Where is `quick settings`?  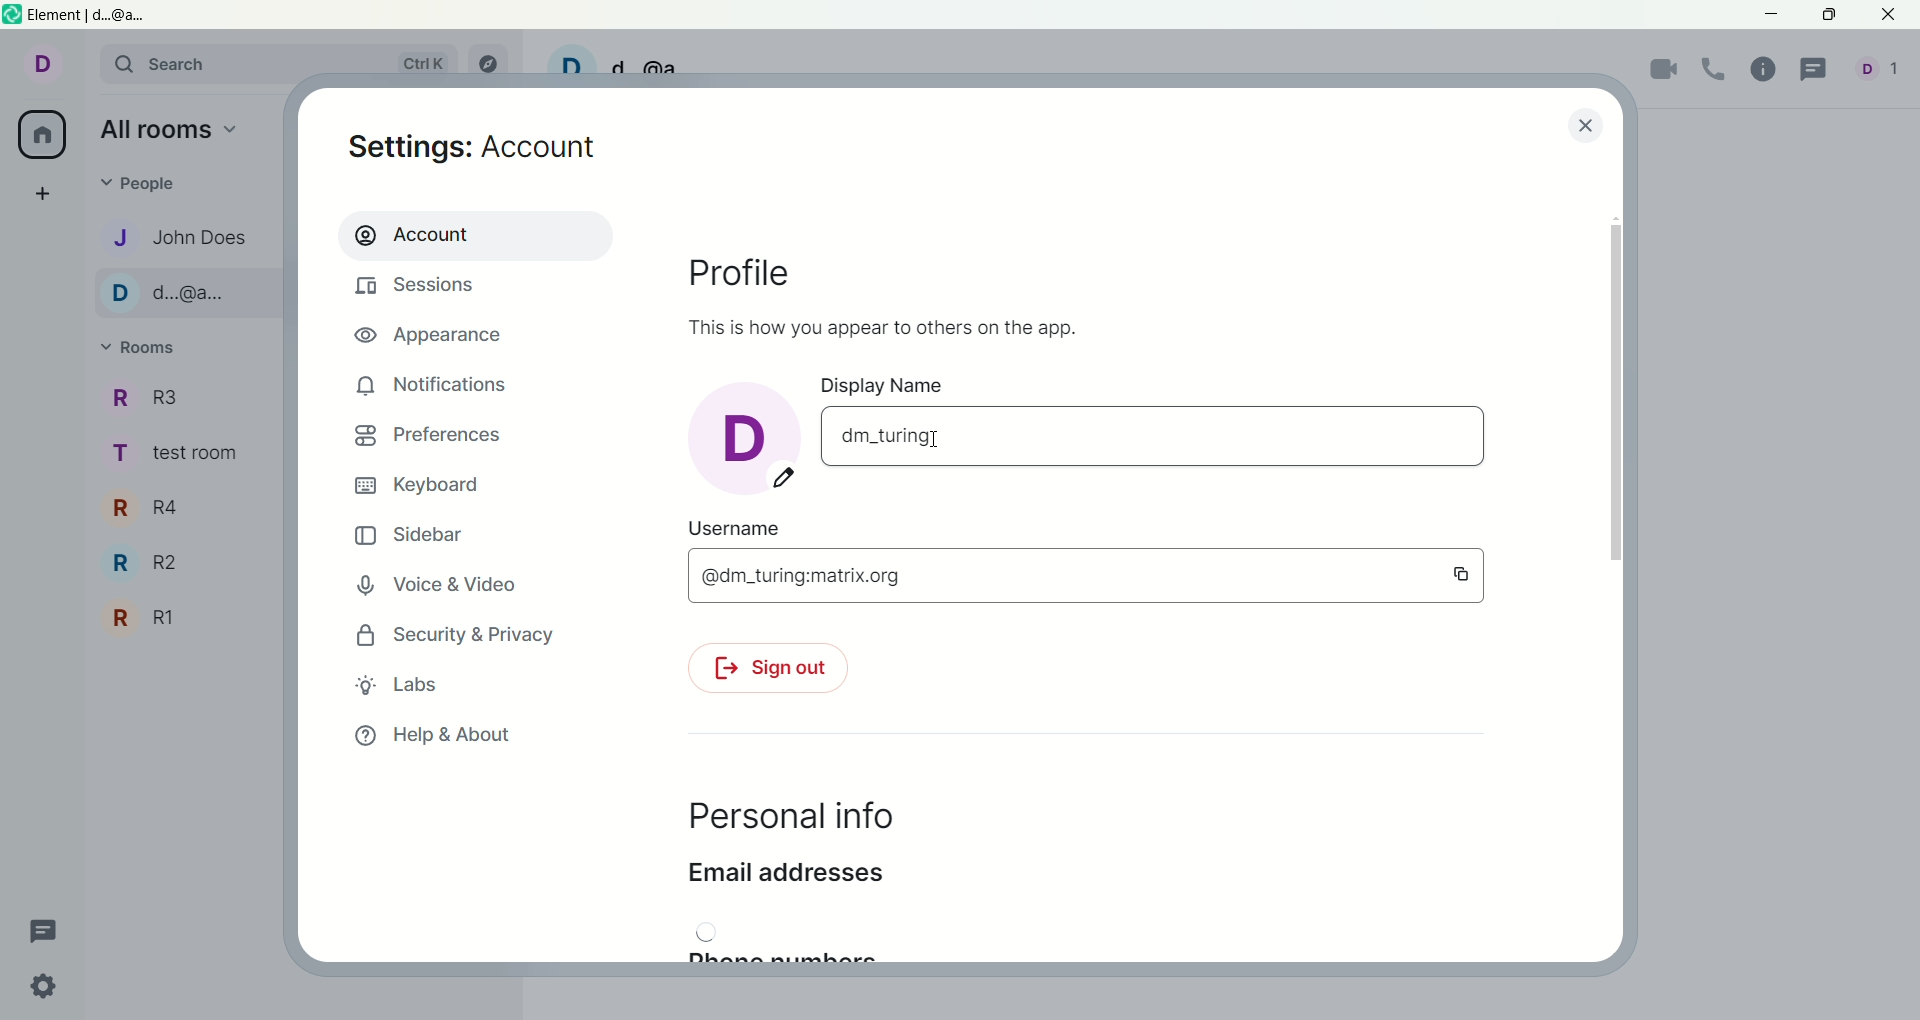 quick settings is located at coordinates (47, 991).